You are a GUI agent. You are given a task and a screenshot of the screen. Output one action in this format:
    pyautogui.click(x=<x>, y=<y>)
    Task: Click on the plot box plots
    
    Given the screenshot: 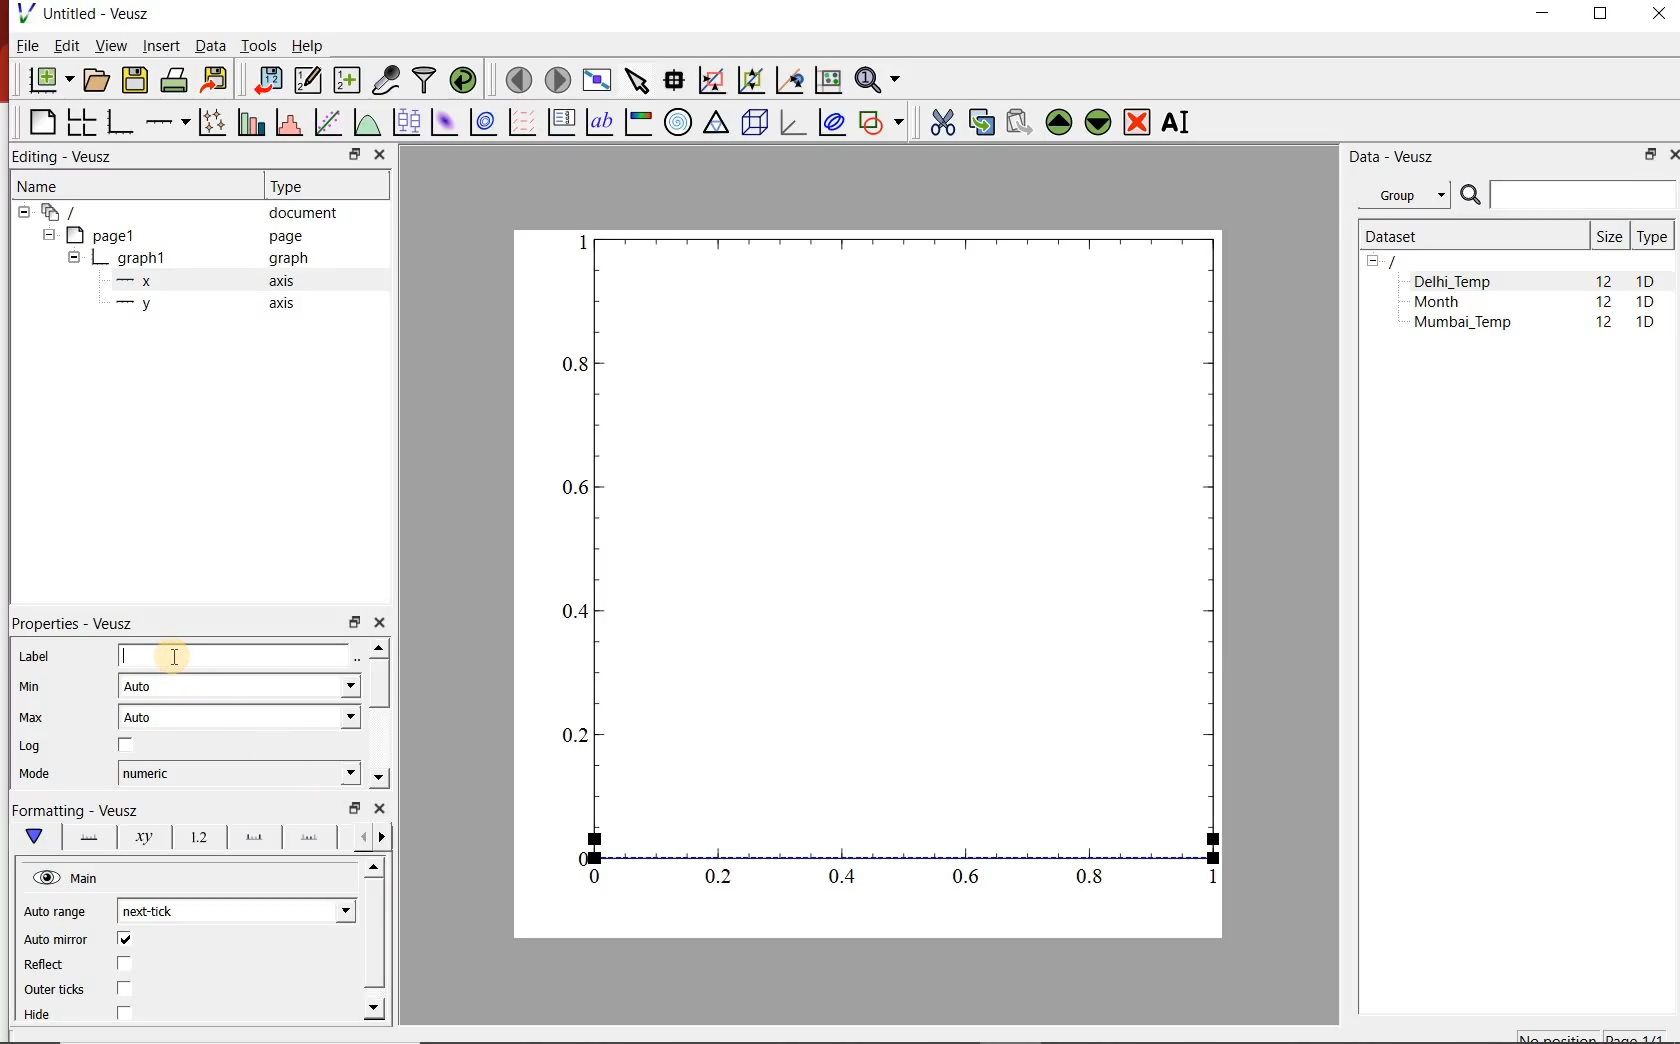 What is the action you would take?
    pyautogui.click(x=406, y=122)
    